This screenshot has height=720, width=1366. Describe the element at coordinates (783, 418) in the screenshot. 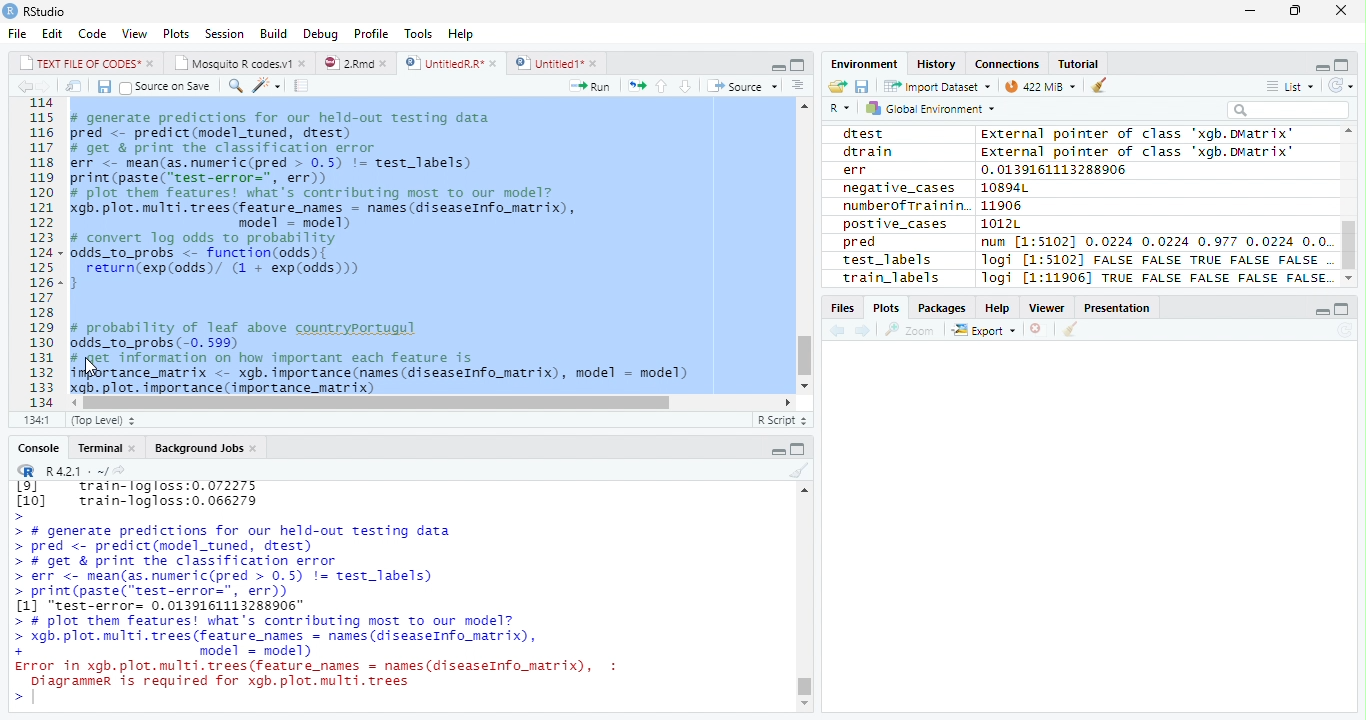

I see `R Script` at that location.